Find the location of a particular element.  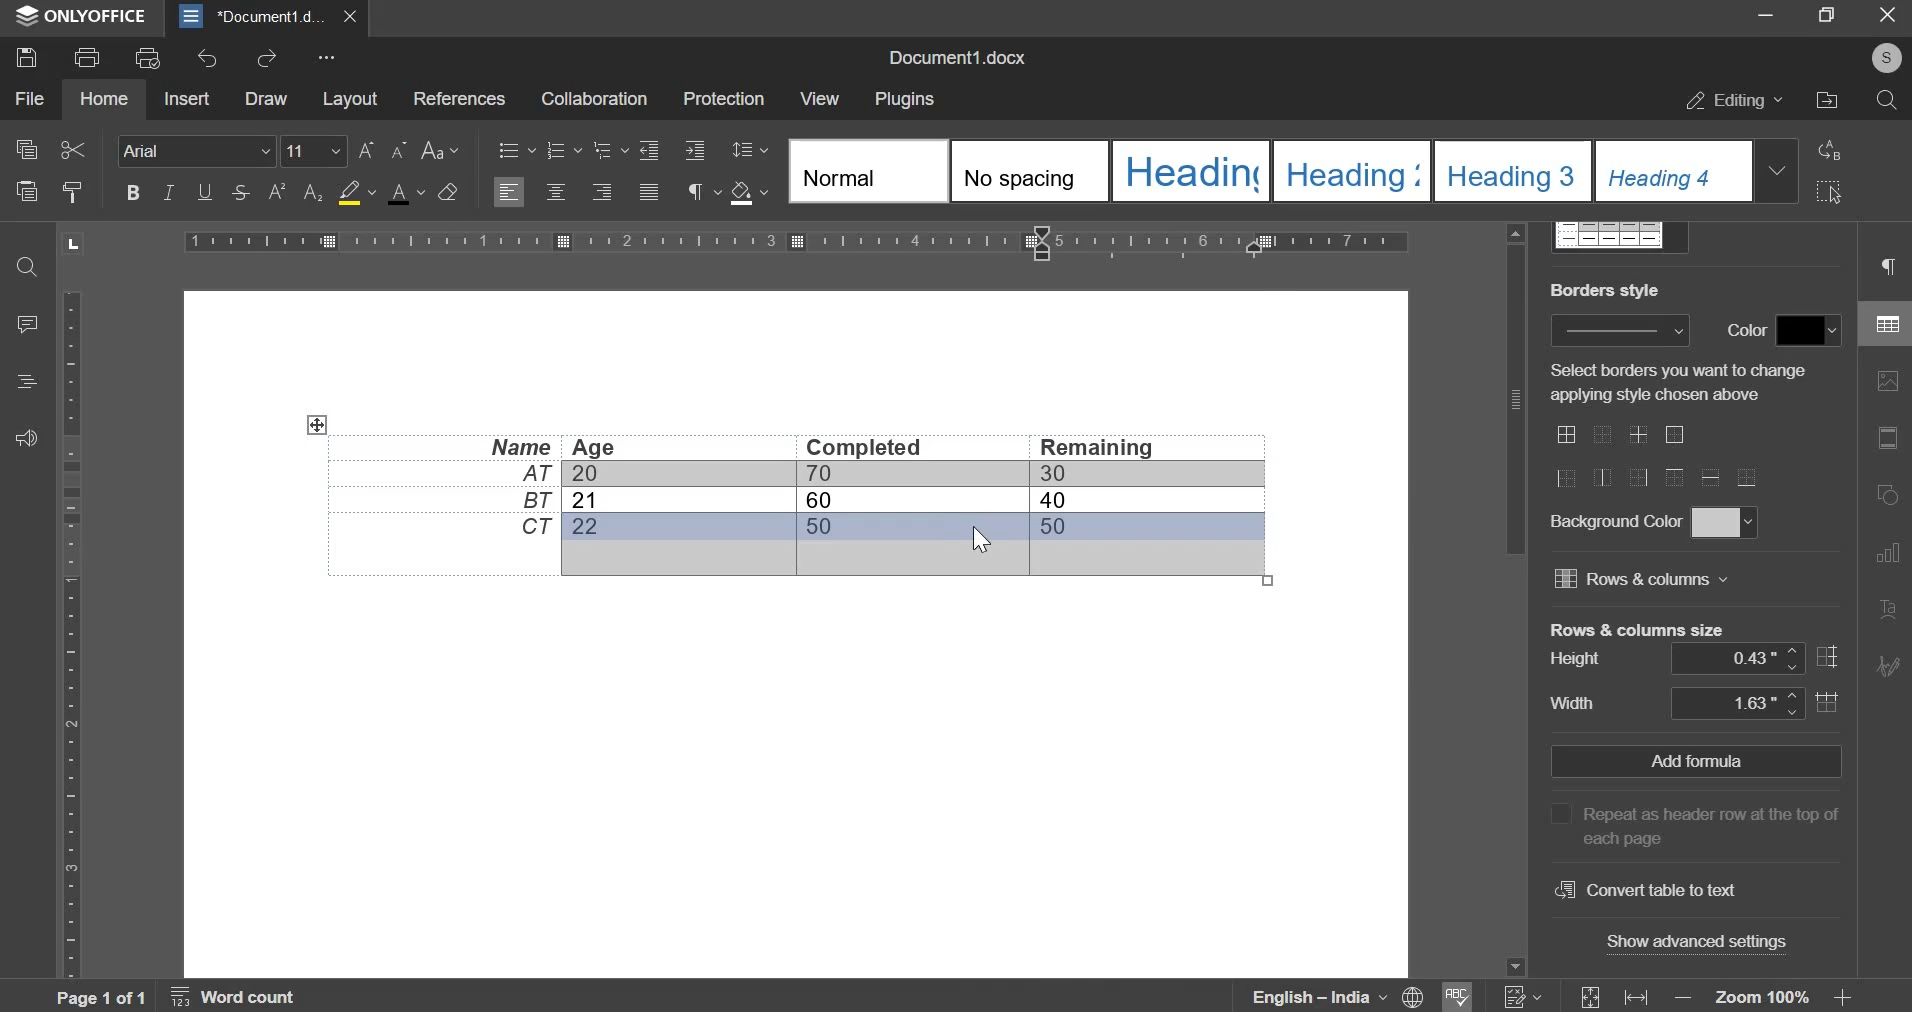

clear style is located at coordinates (448, 190).